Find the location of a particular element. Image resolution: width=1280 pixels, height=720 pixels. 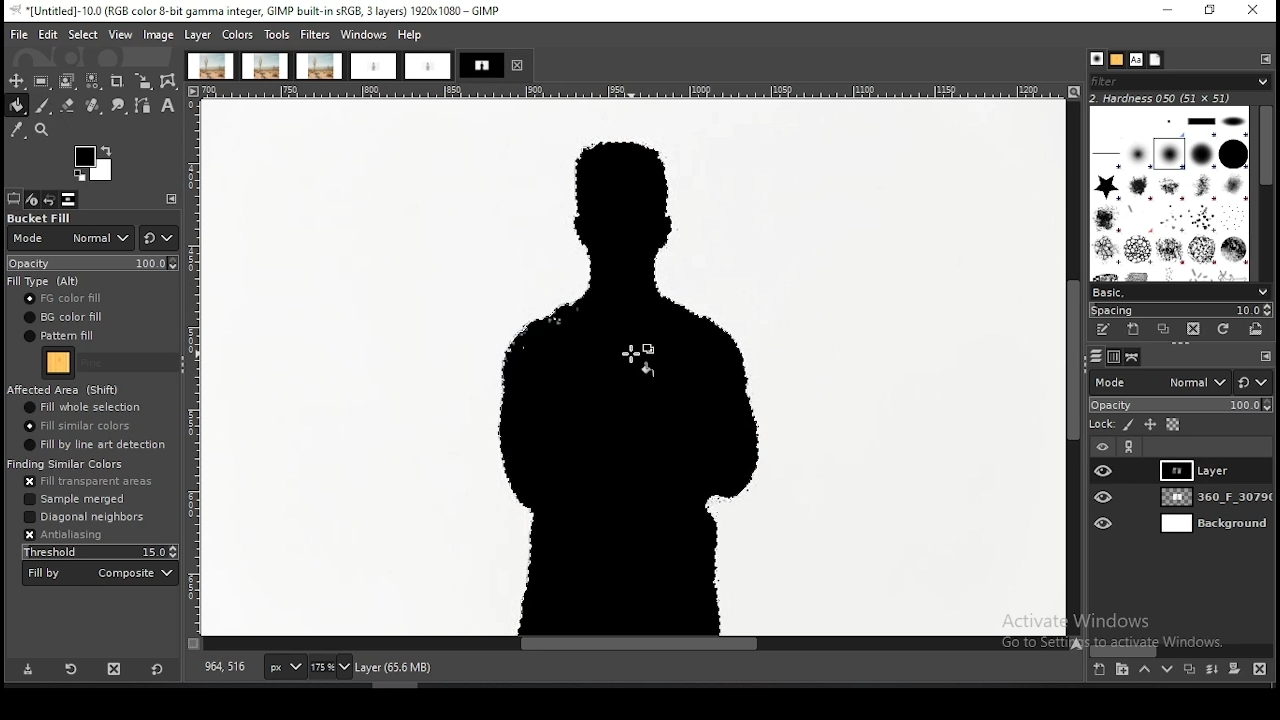

affected area (shift) is located at coordinates (66, 389).